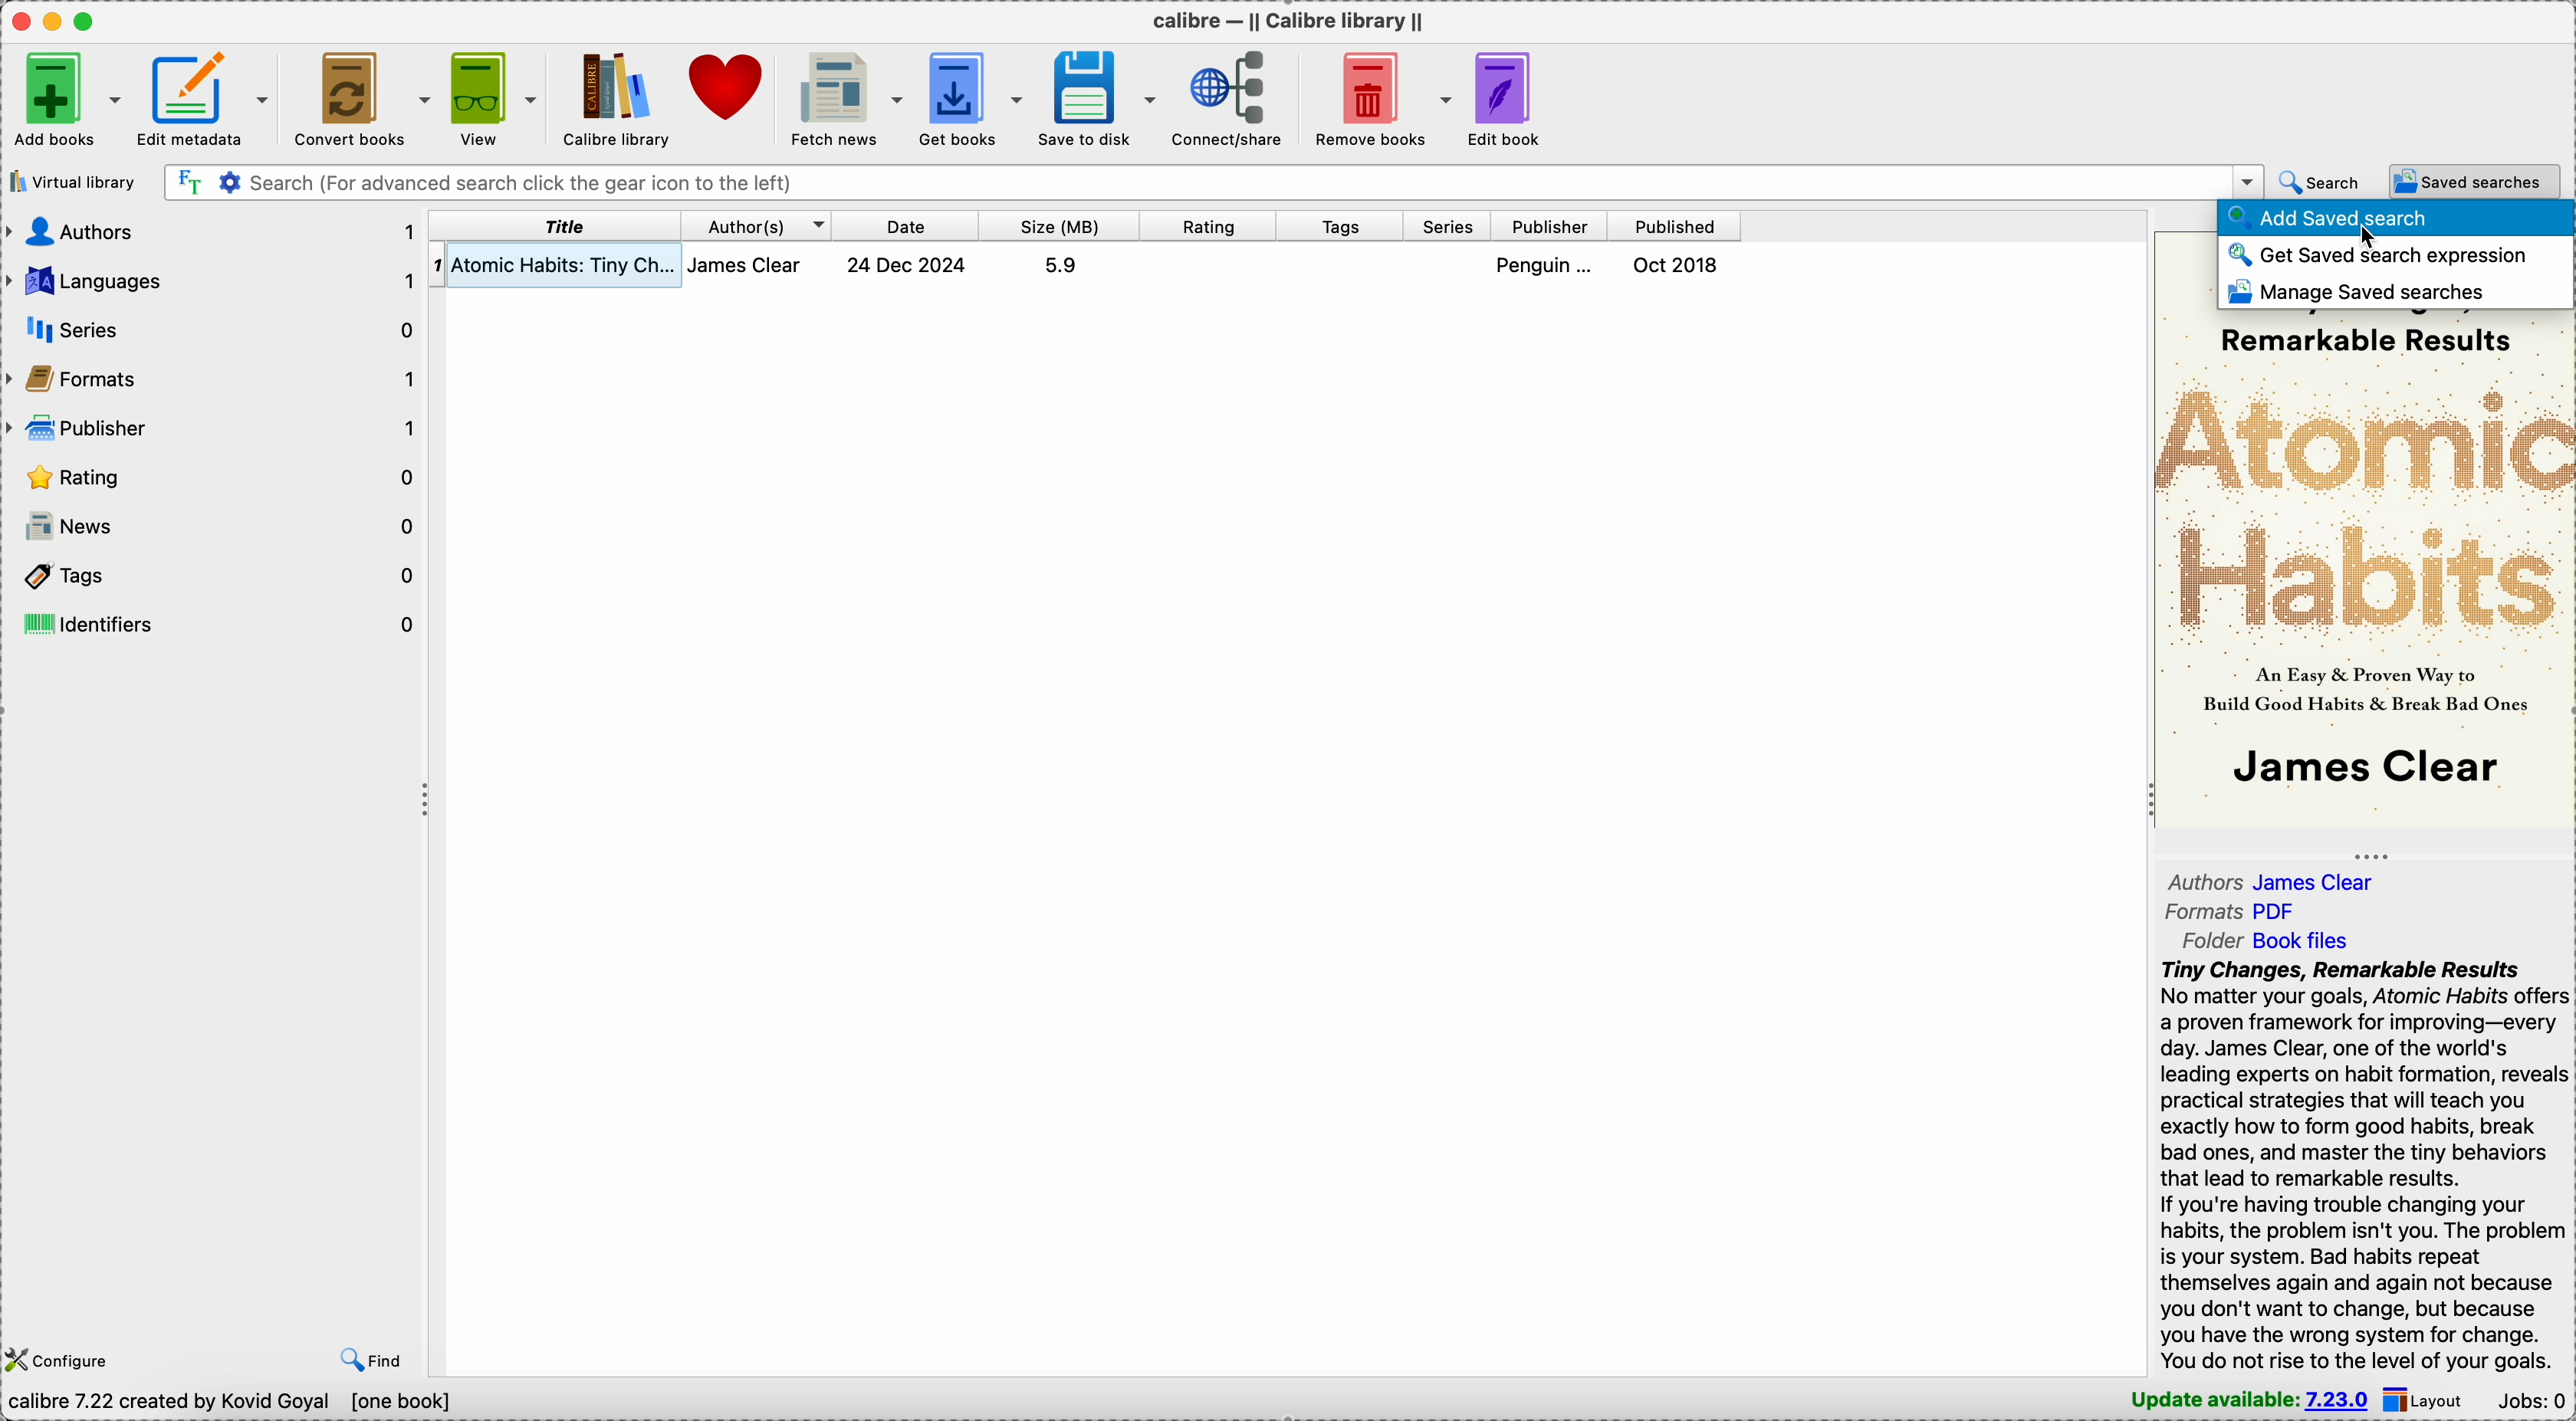  What do you see at coordinates (372, 1353) in the screenshot?
I see `find` at bounding box center [372, 1353].